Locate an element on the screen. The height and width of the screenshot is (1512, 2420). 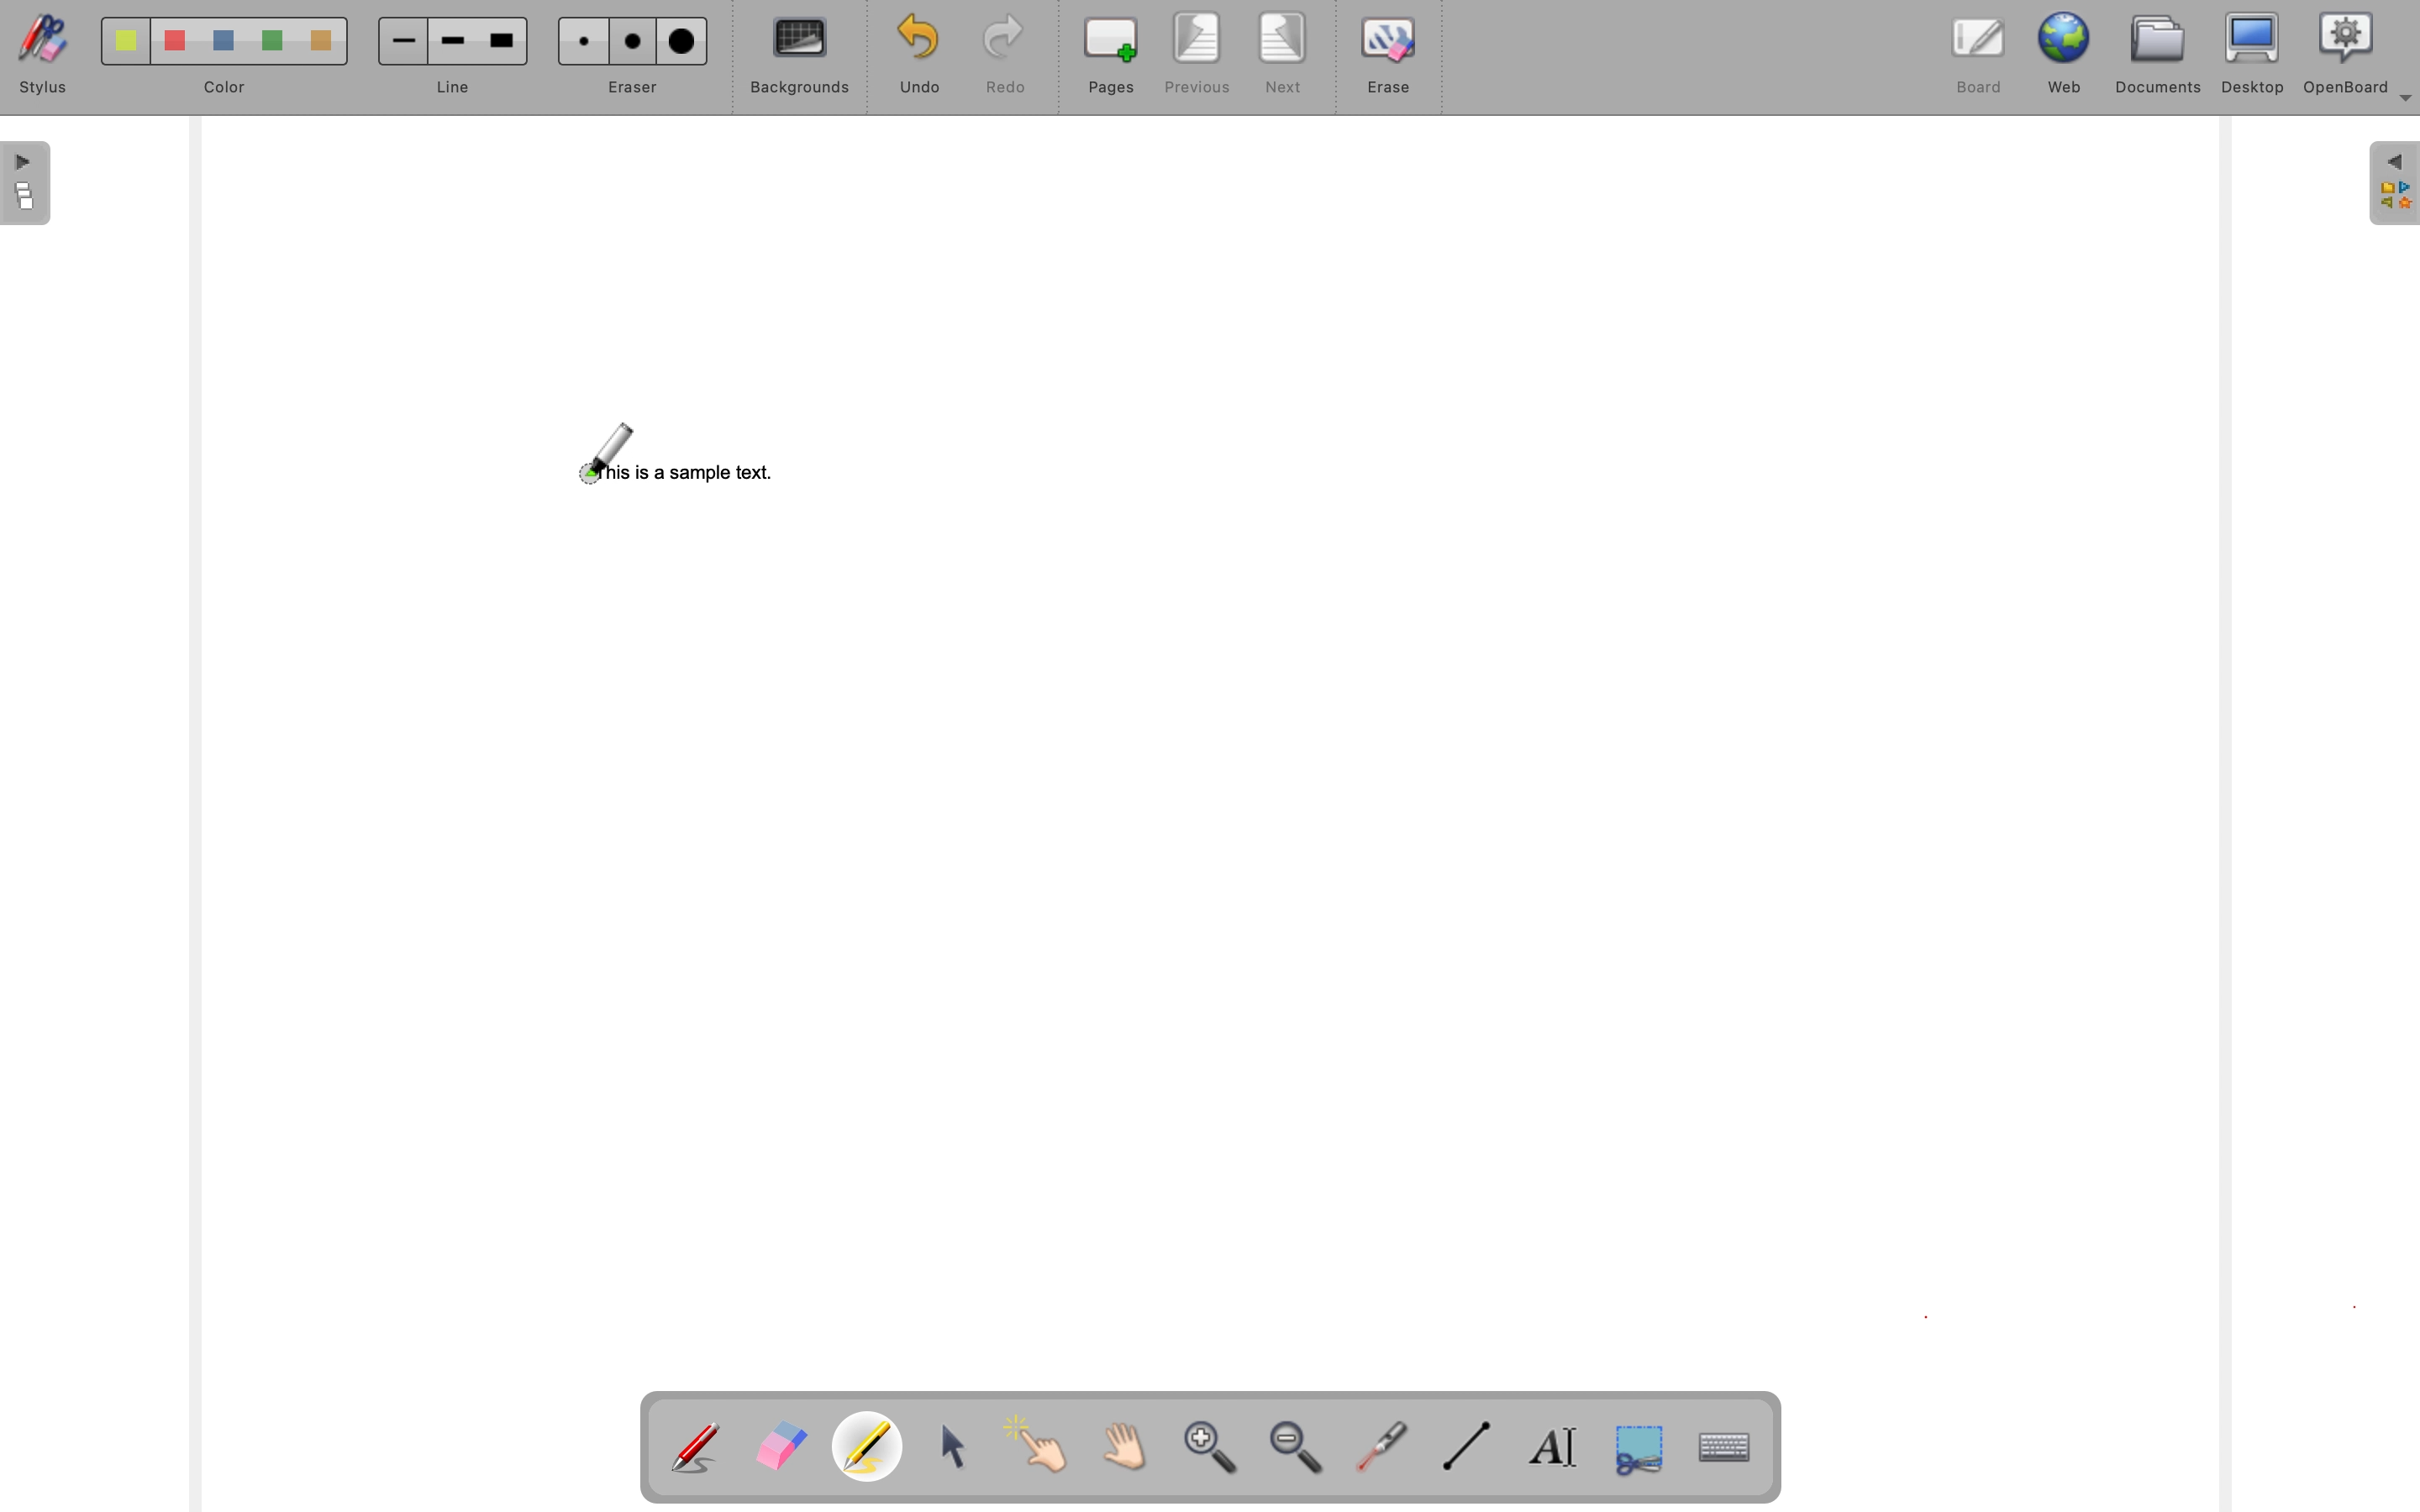
Color 5 is located at coordinates (322, 42).